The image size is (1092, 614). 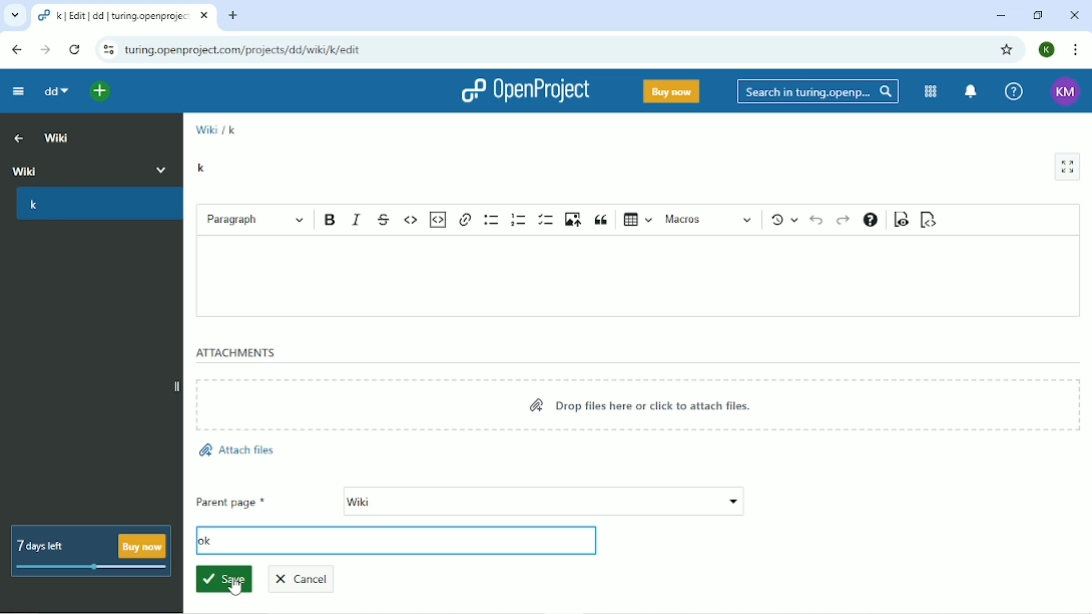 What do you see at coordinates (603, 219) in the screenshot?
I see `Block quote` at bounding box center [603, 219].